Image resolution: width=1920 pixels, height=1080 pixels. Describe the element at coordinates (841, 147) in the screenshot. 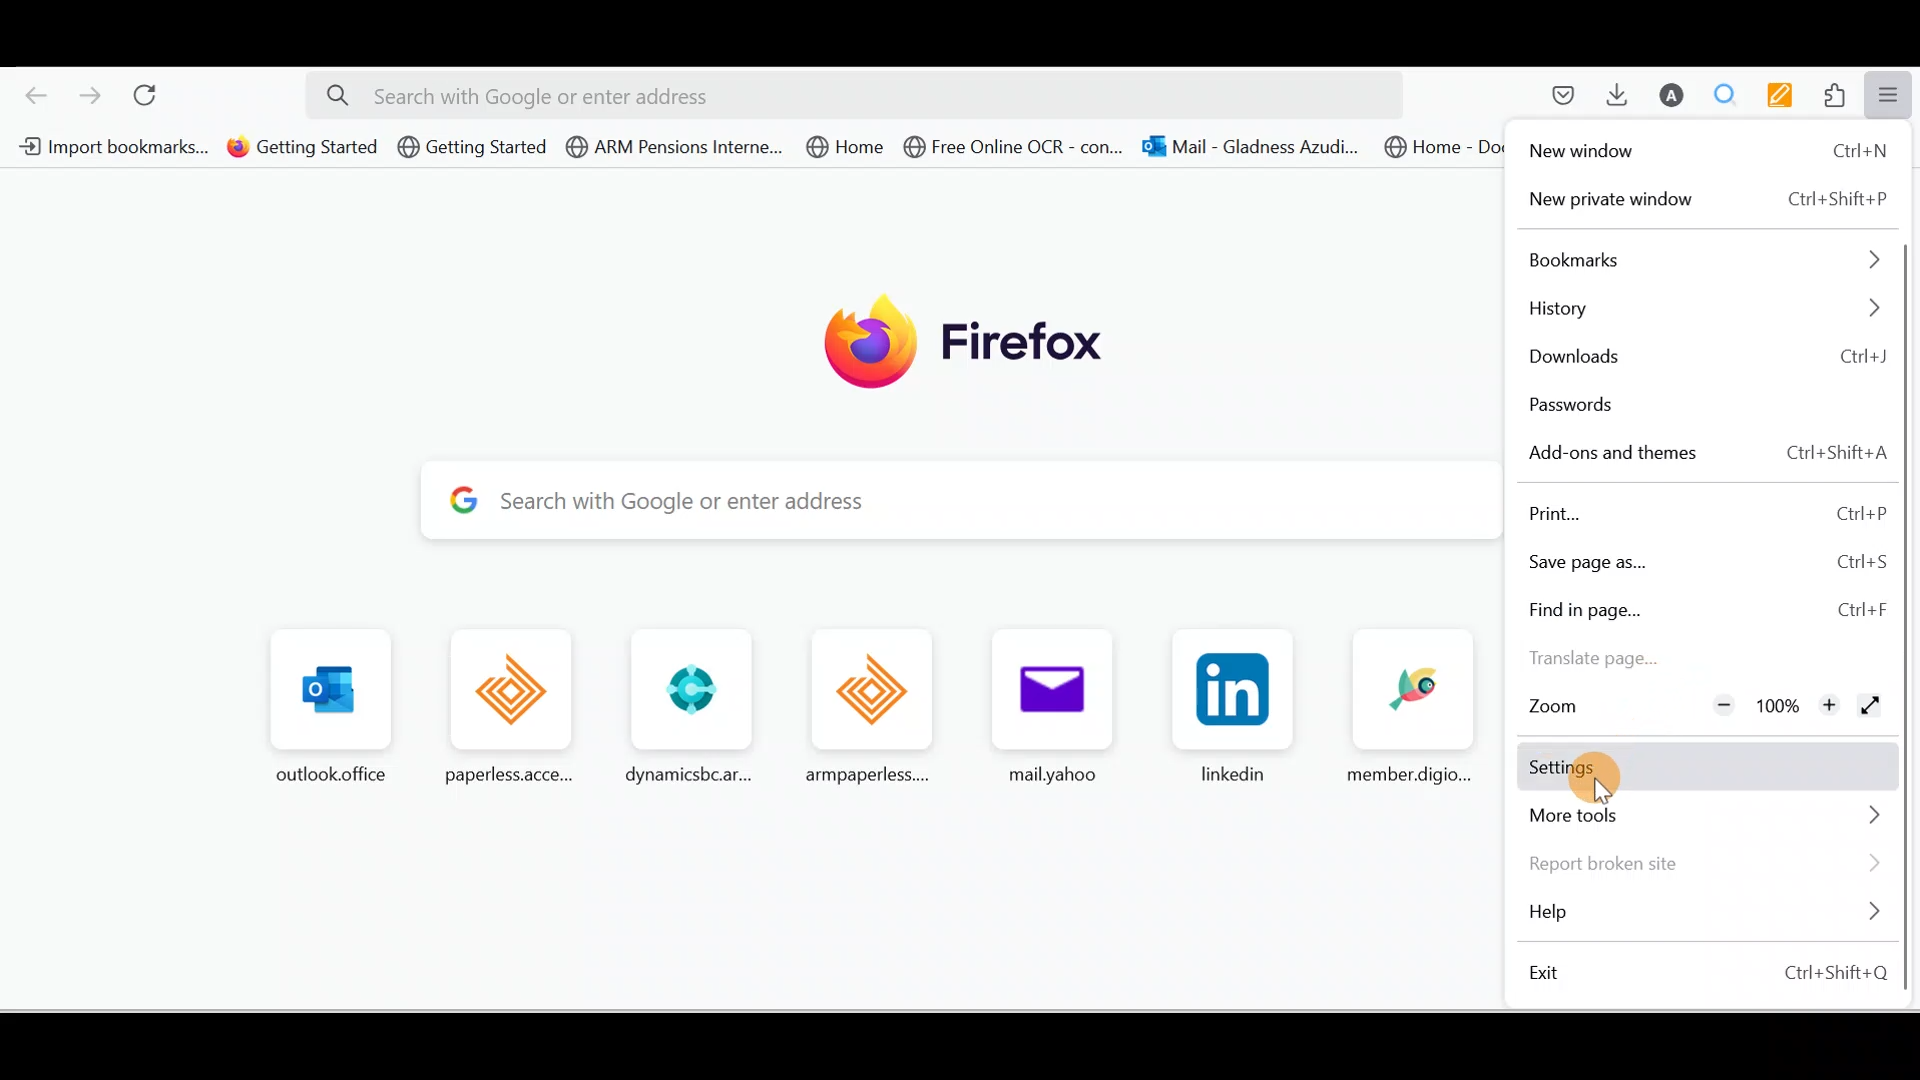

I see `Bookmark 5` at that location.